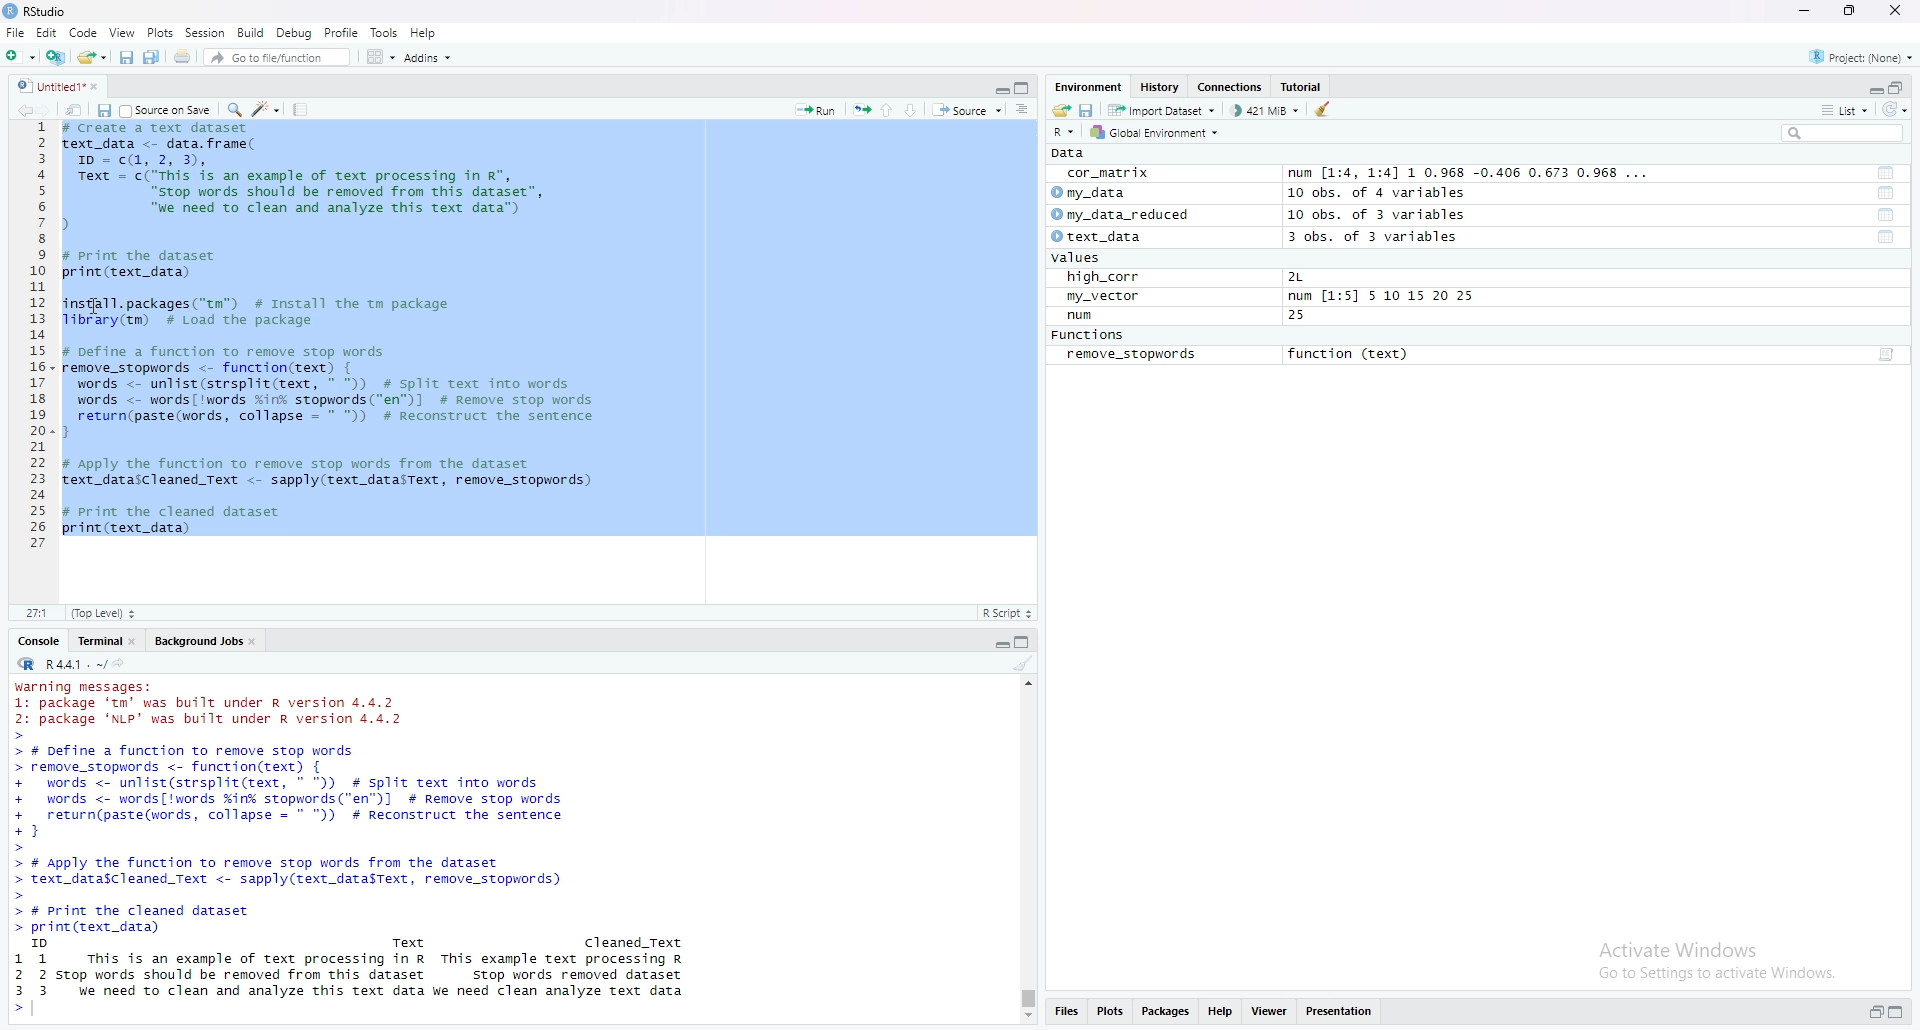 The image size is (1920, 1030). I want to click on 10 obs. of 4 variables, so click(1377, 193).